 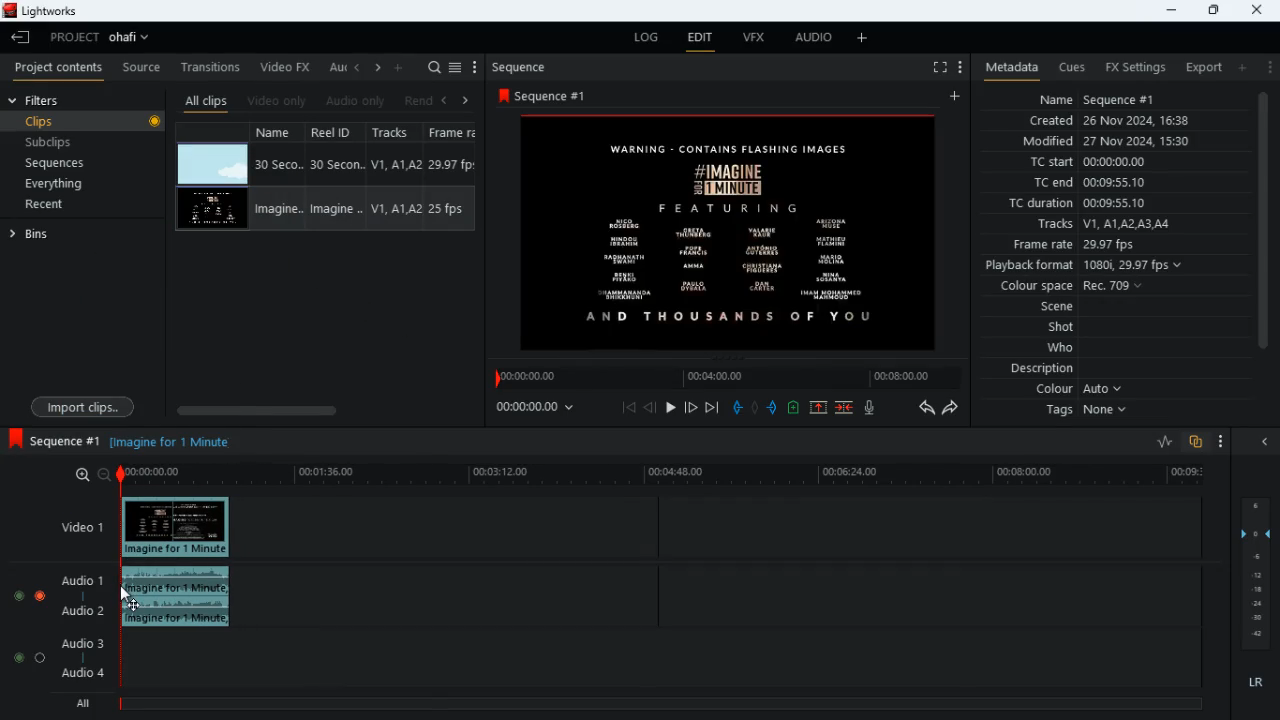 What do you see at coordinates (1043, 369) in the screenshot?
I see `description` at bounding box center [1043, 369].